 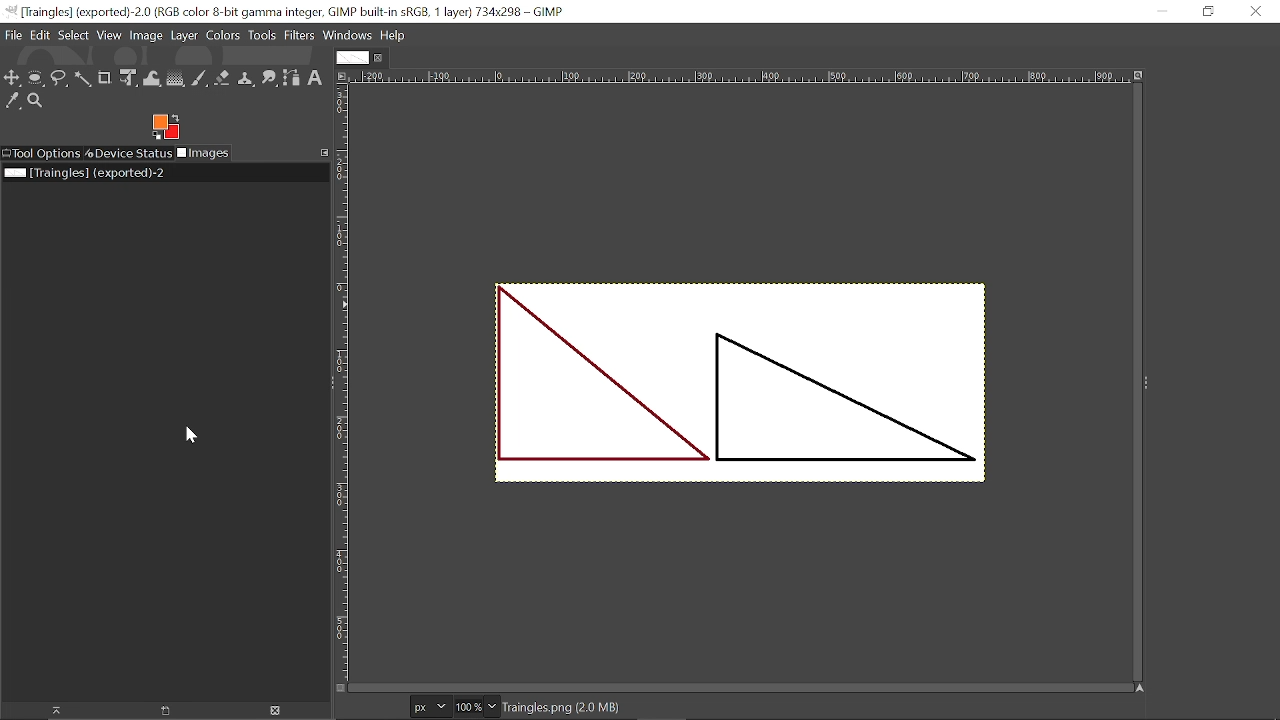 What do you see at coordinates (738, 77) in the screenshot?
I see `Horizontal marking` at bounding box center [738, 77].